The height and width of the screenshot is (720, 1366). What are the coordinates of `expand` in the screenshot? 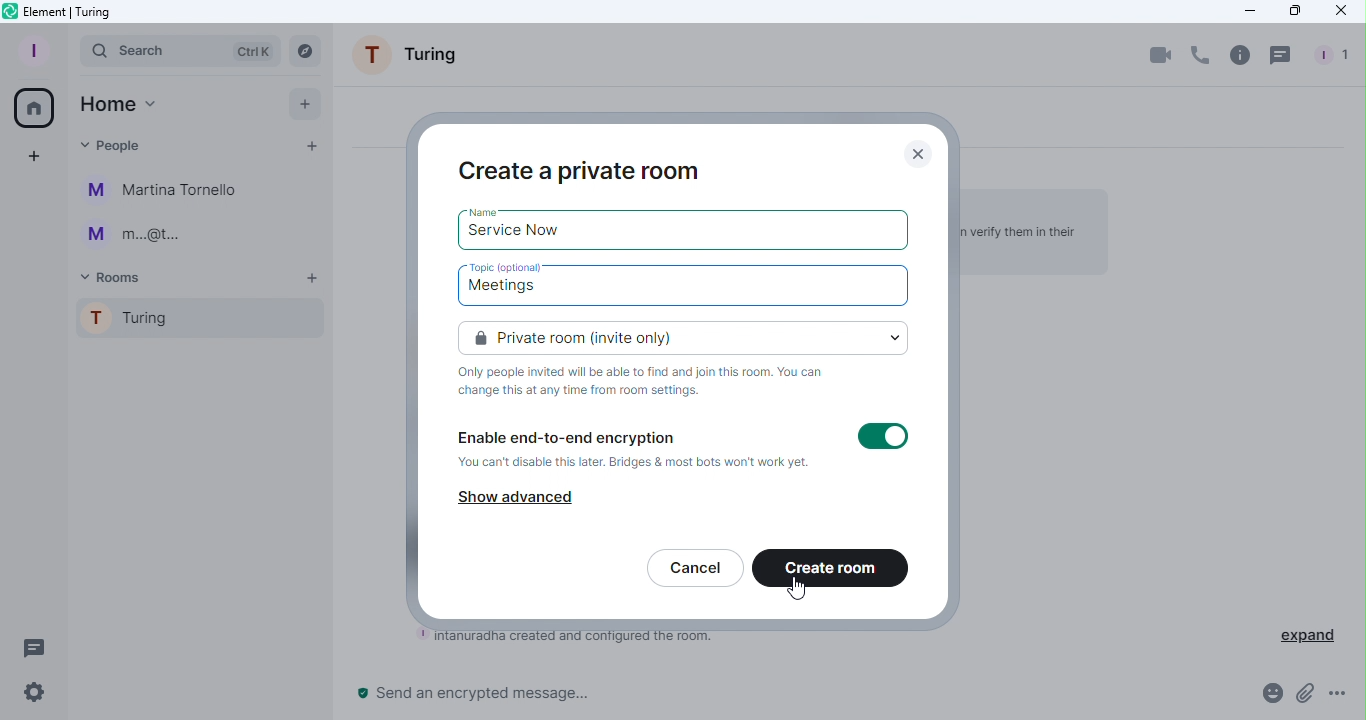 It's located at (1308, 633).